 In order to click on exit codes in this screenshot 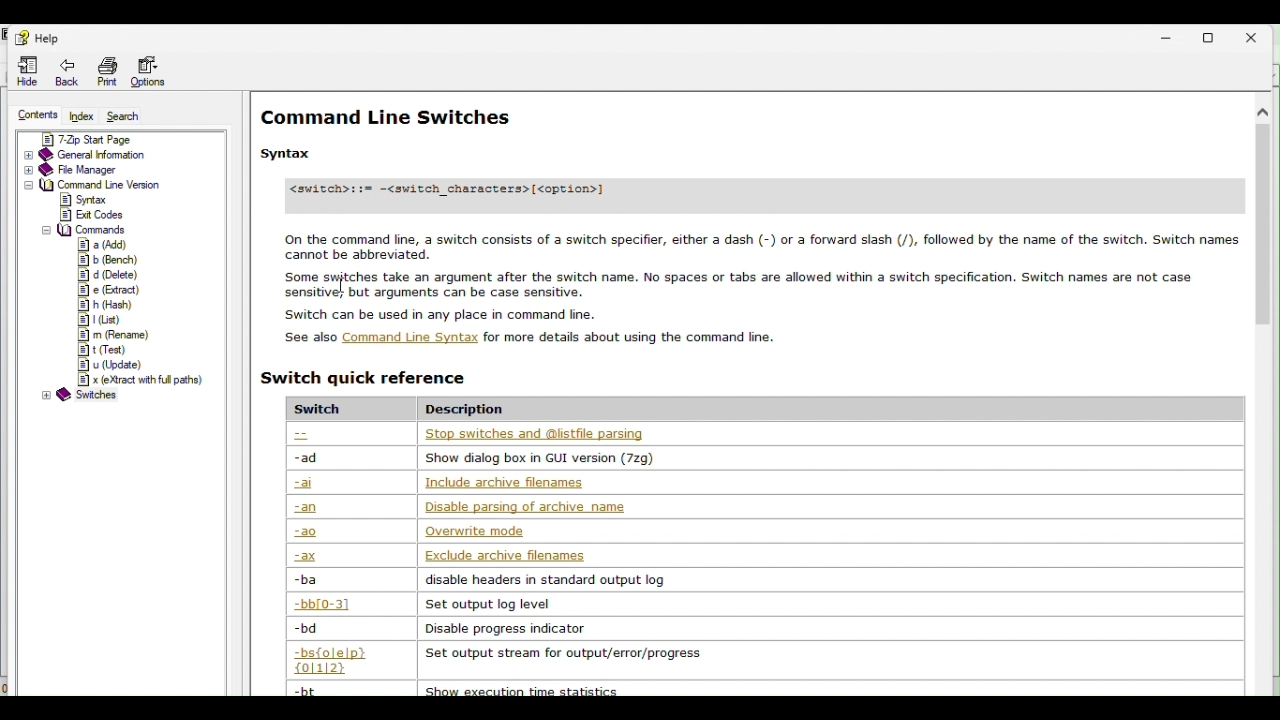, I will do `click(86, 215)`.